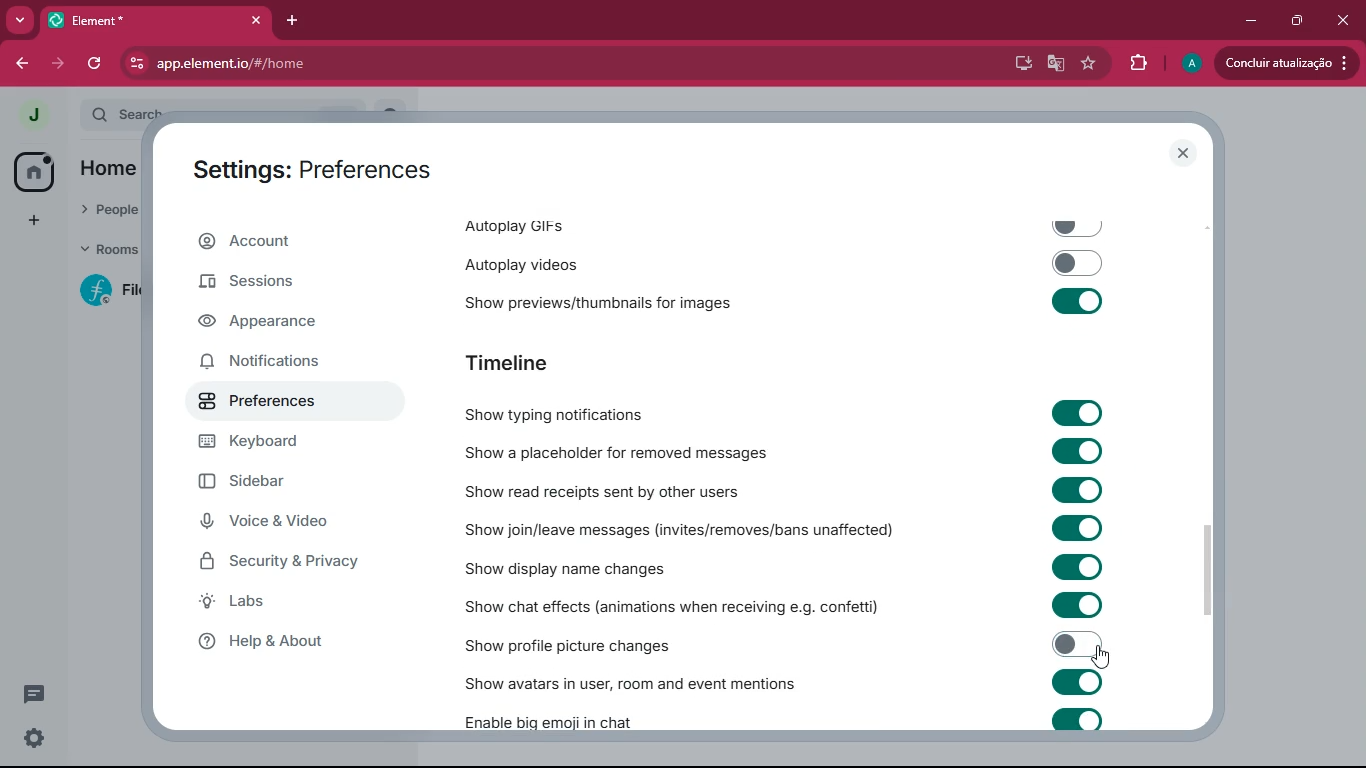 This screenshot has width=1366, height=768. Describe the element at coordinates (279, 403) in the screenshot. I see `preferences` at that location.